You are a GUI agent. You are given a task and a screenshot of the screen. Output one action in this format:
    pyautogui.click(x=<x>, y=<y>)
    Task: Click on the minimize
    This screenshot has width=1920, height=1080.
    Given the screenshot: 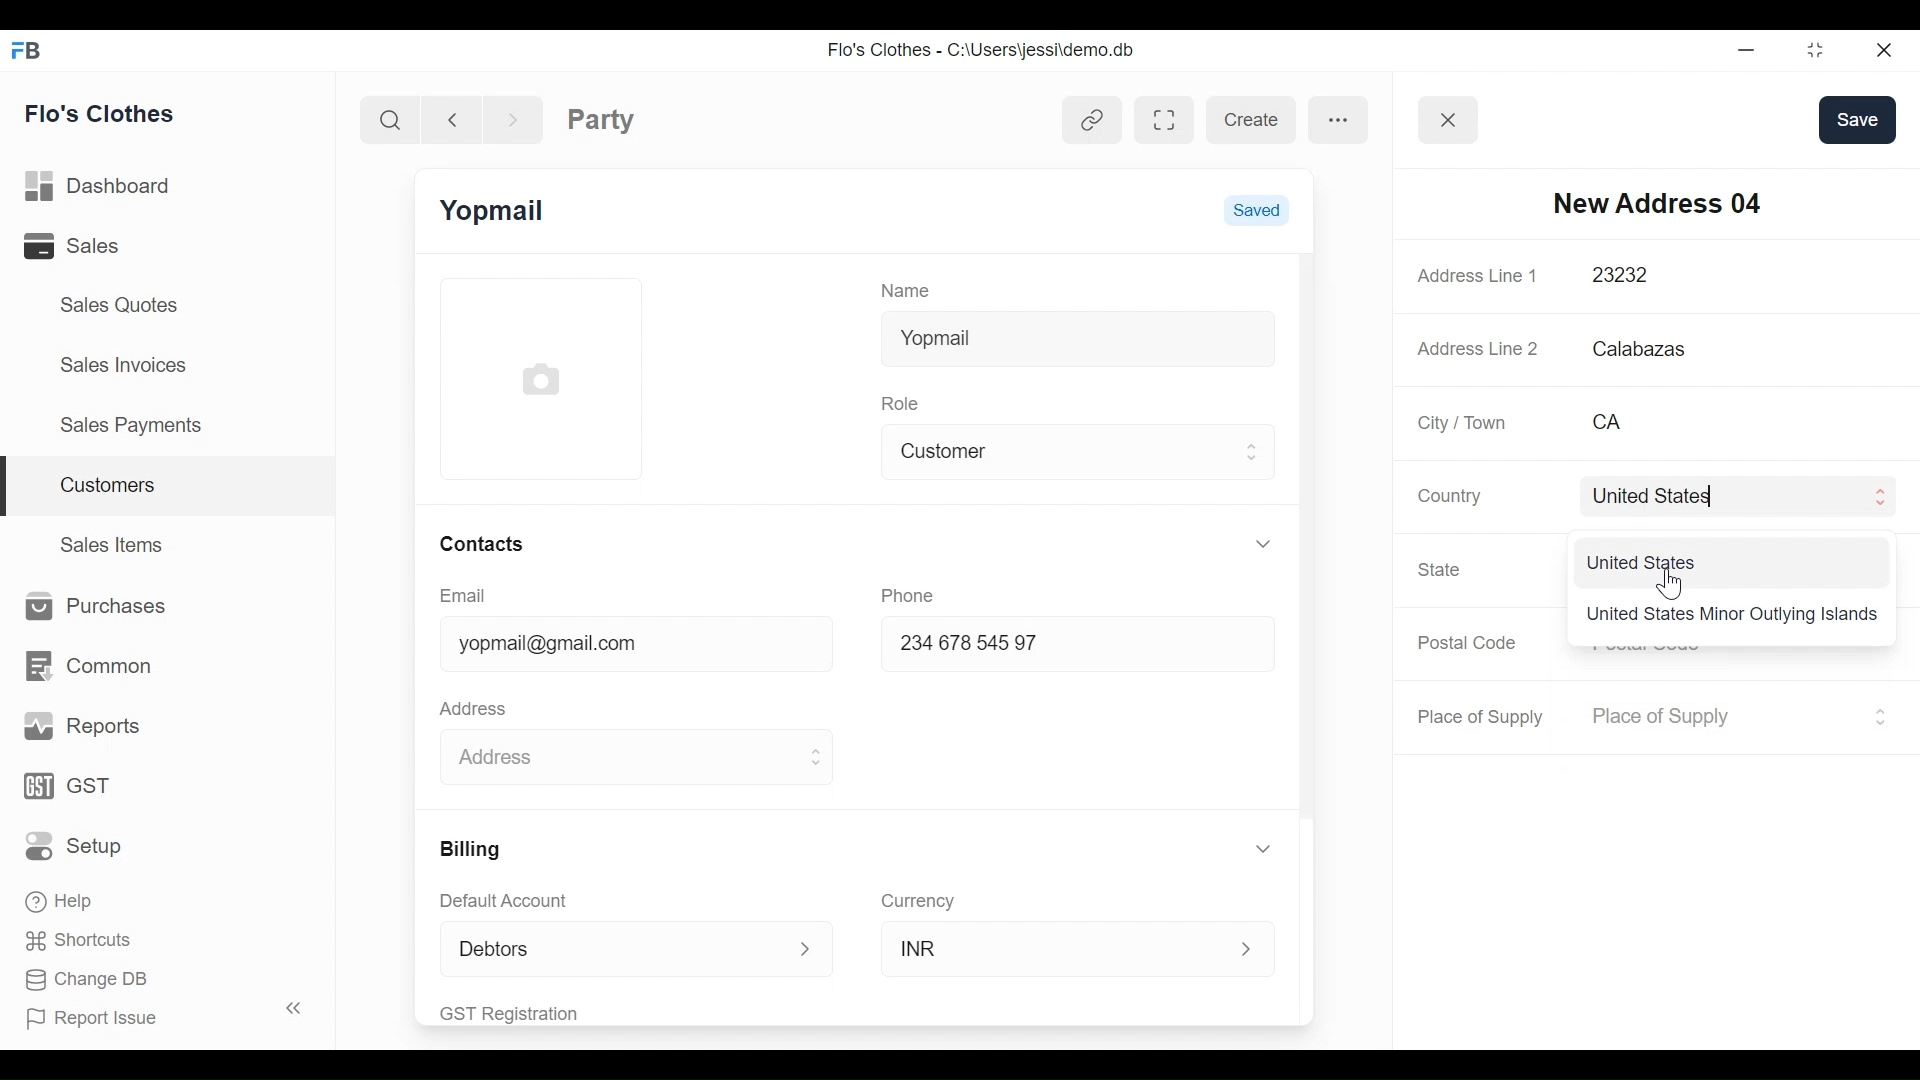 What is the action you would take?
    pyautogui.click(x=1744, y=49)
    